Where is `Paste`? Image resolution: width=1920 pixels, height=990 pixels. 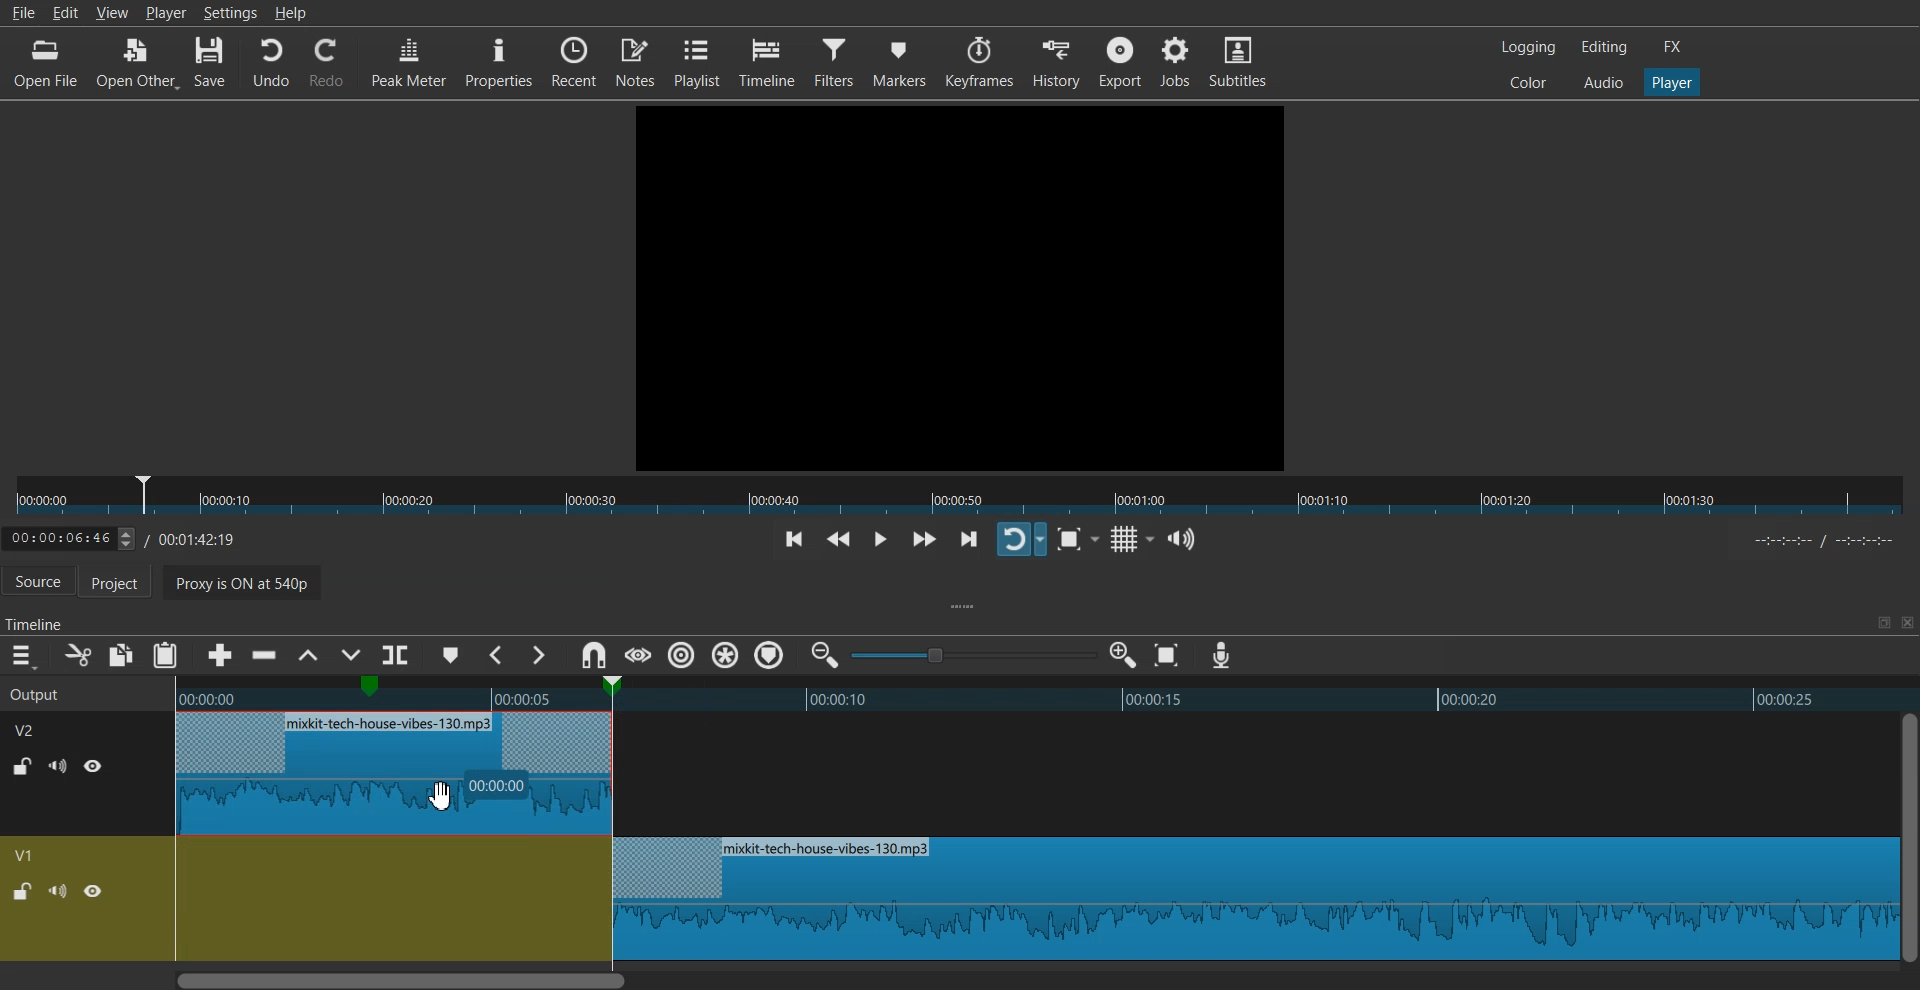
Paste is located at coordinates (165, 655).